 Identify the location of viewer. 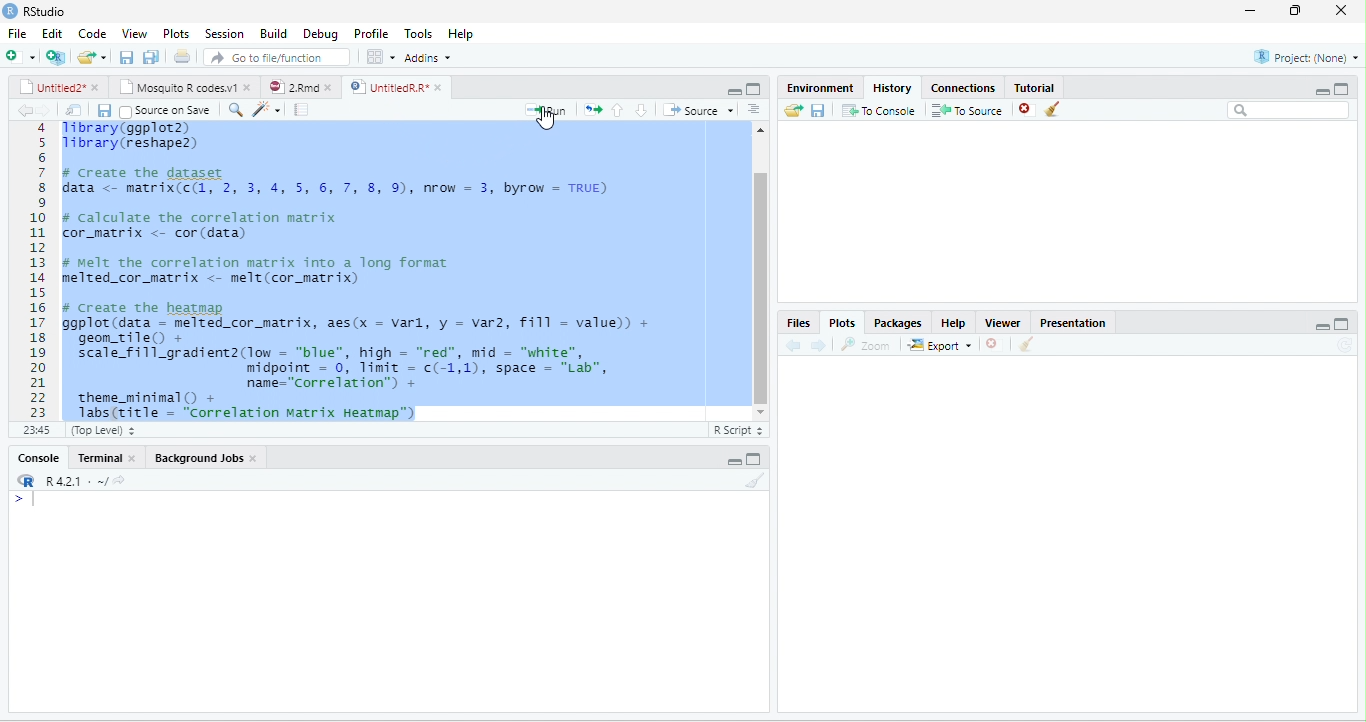
(1001, 320).